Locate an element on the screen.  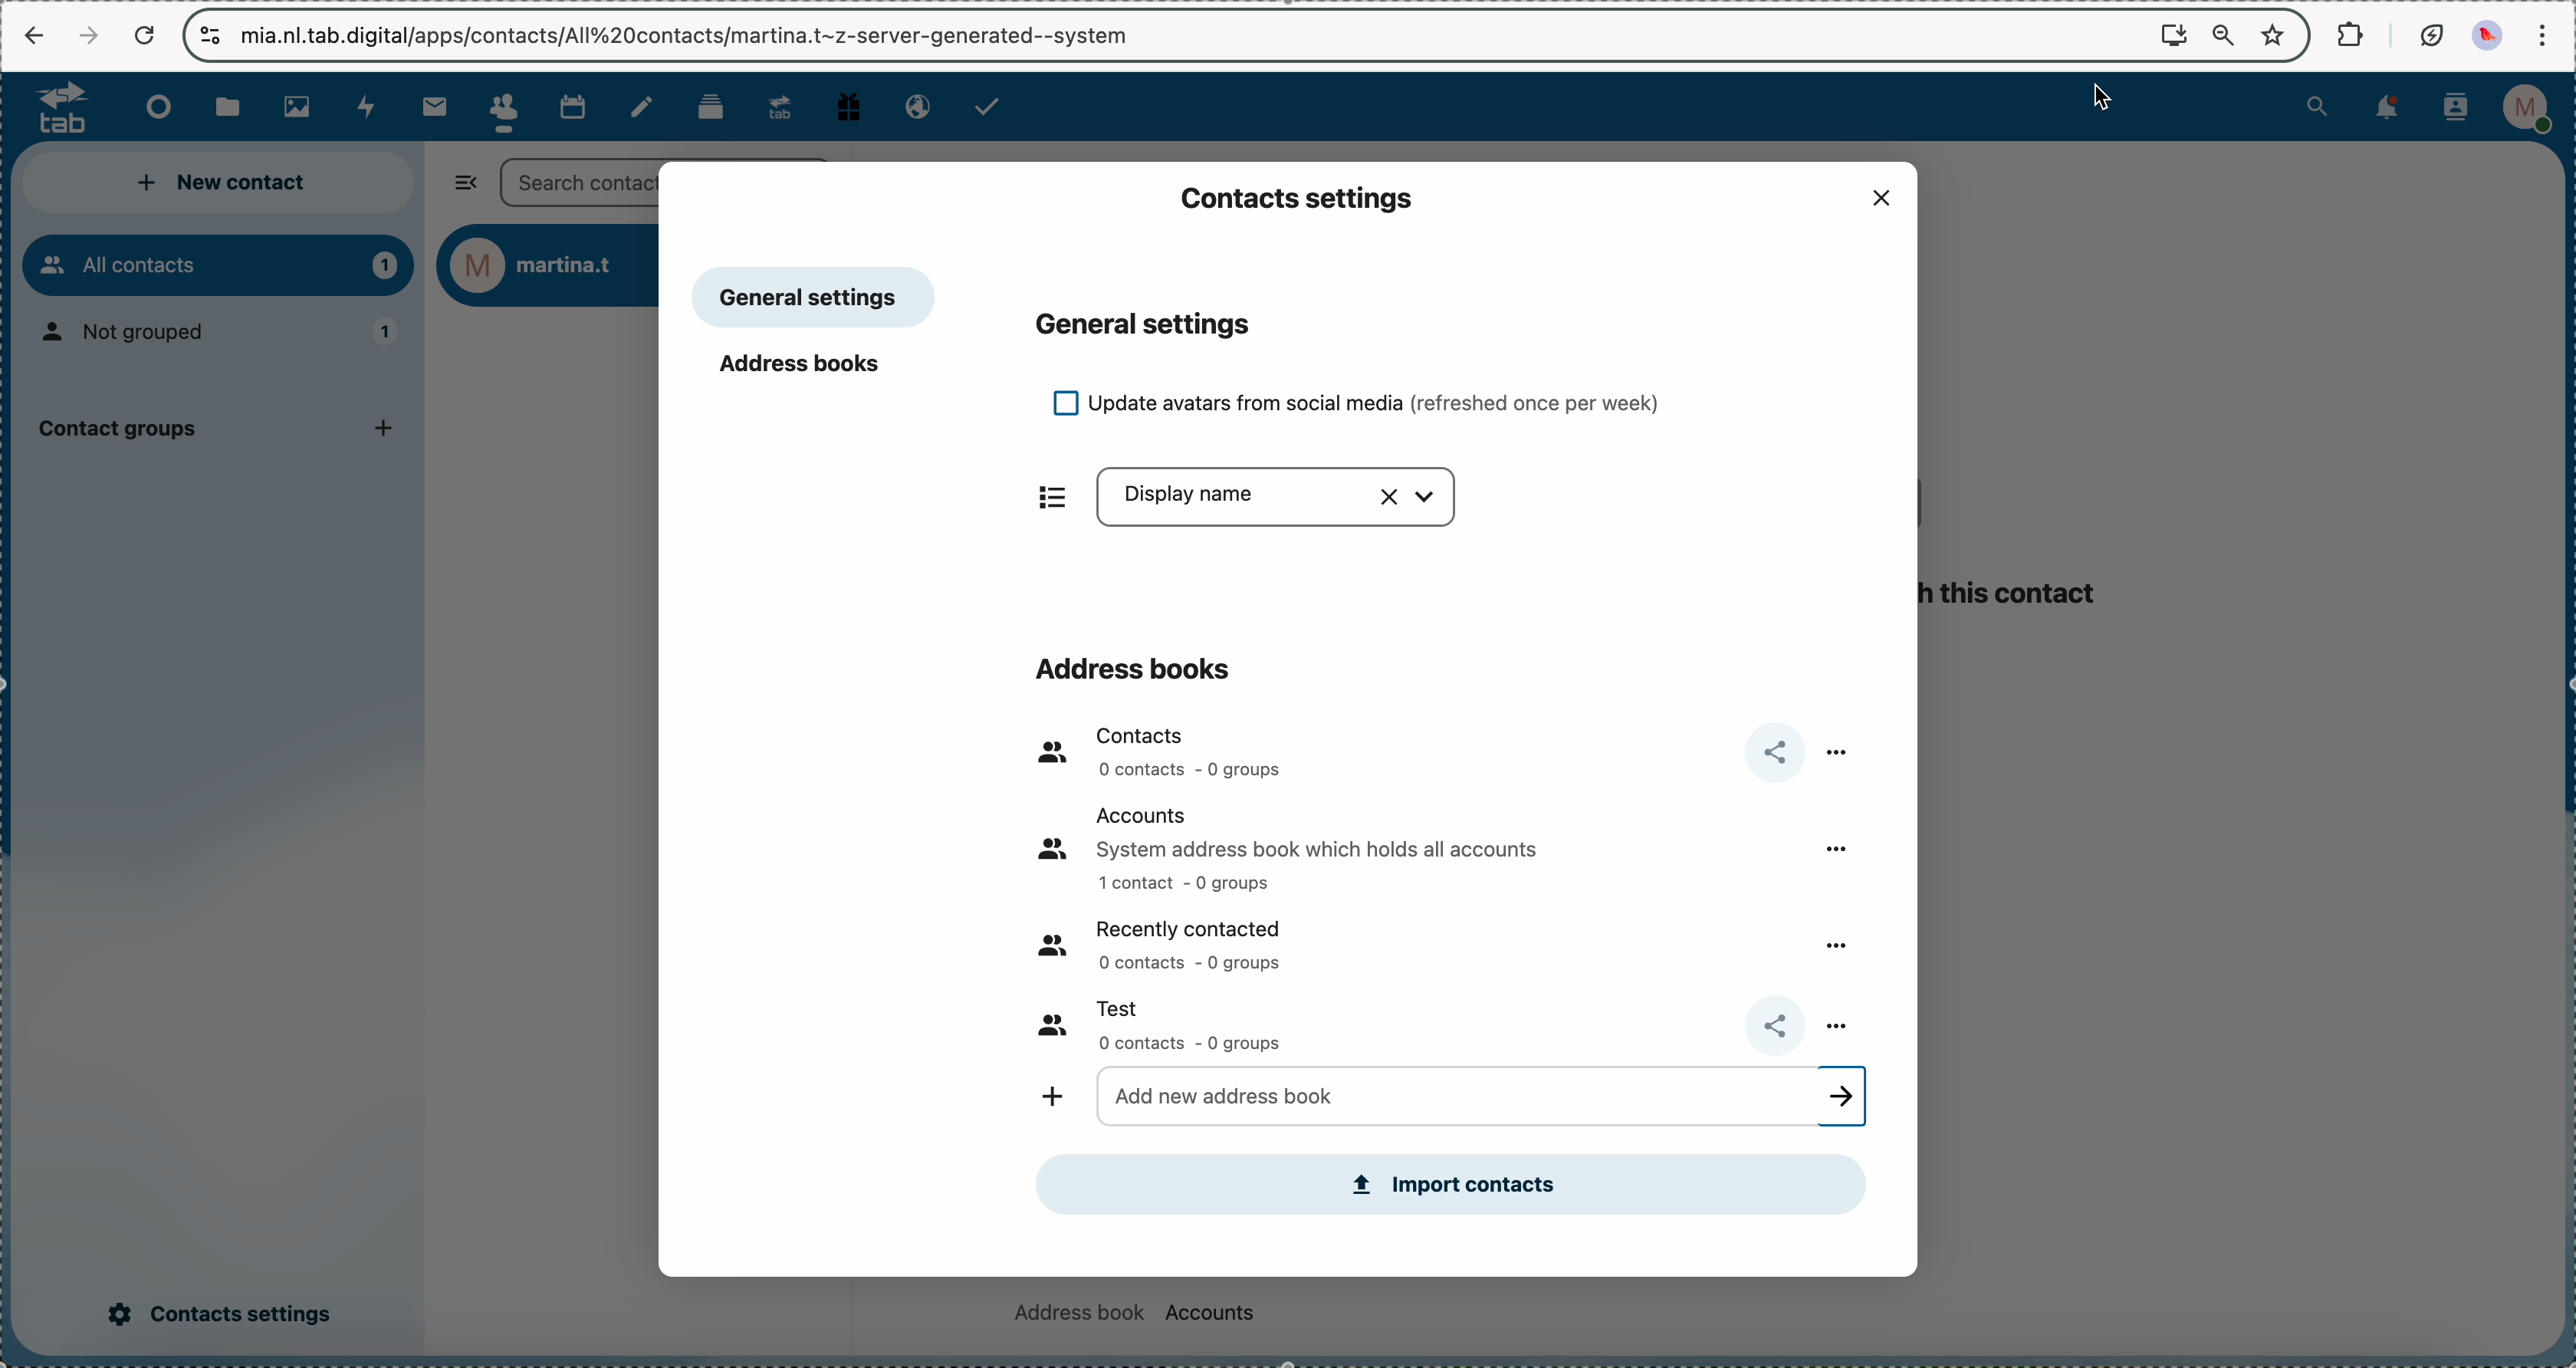
contacts is located at coordinates (1167, 751).